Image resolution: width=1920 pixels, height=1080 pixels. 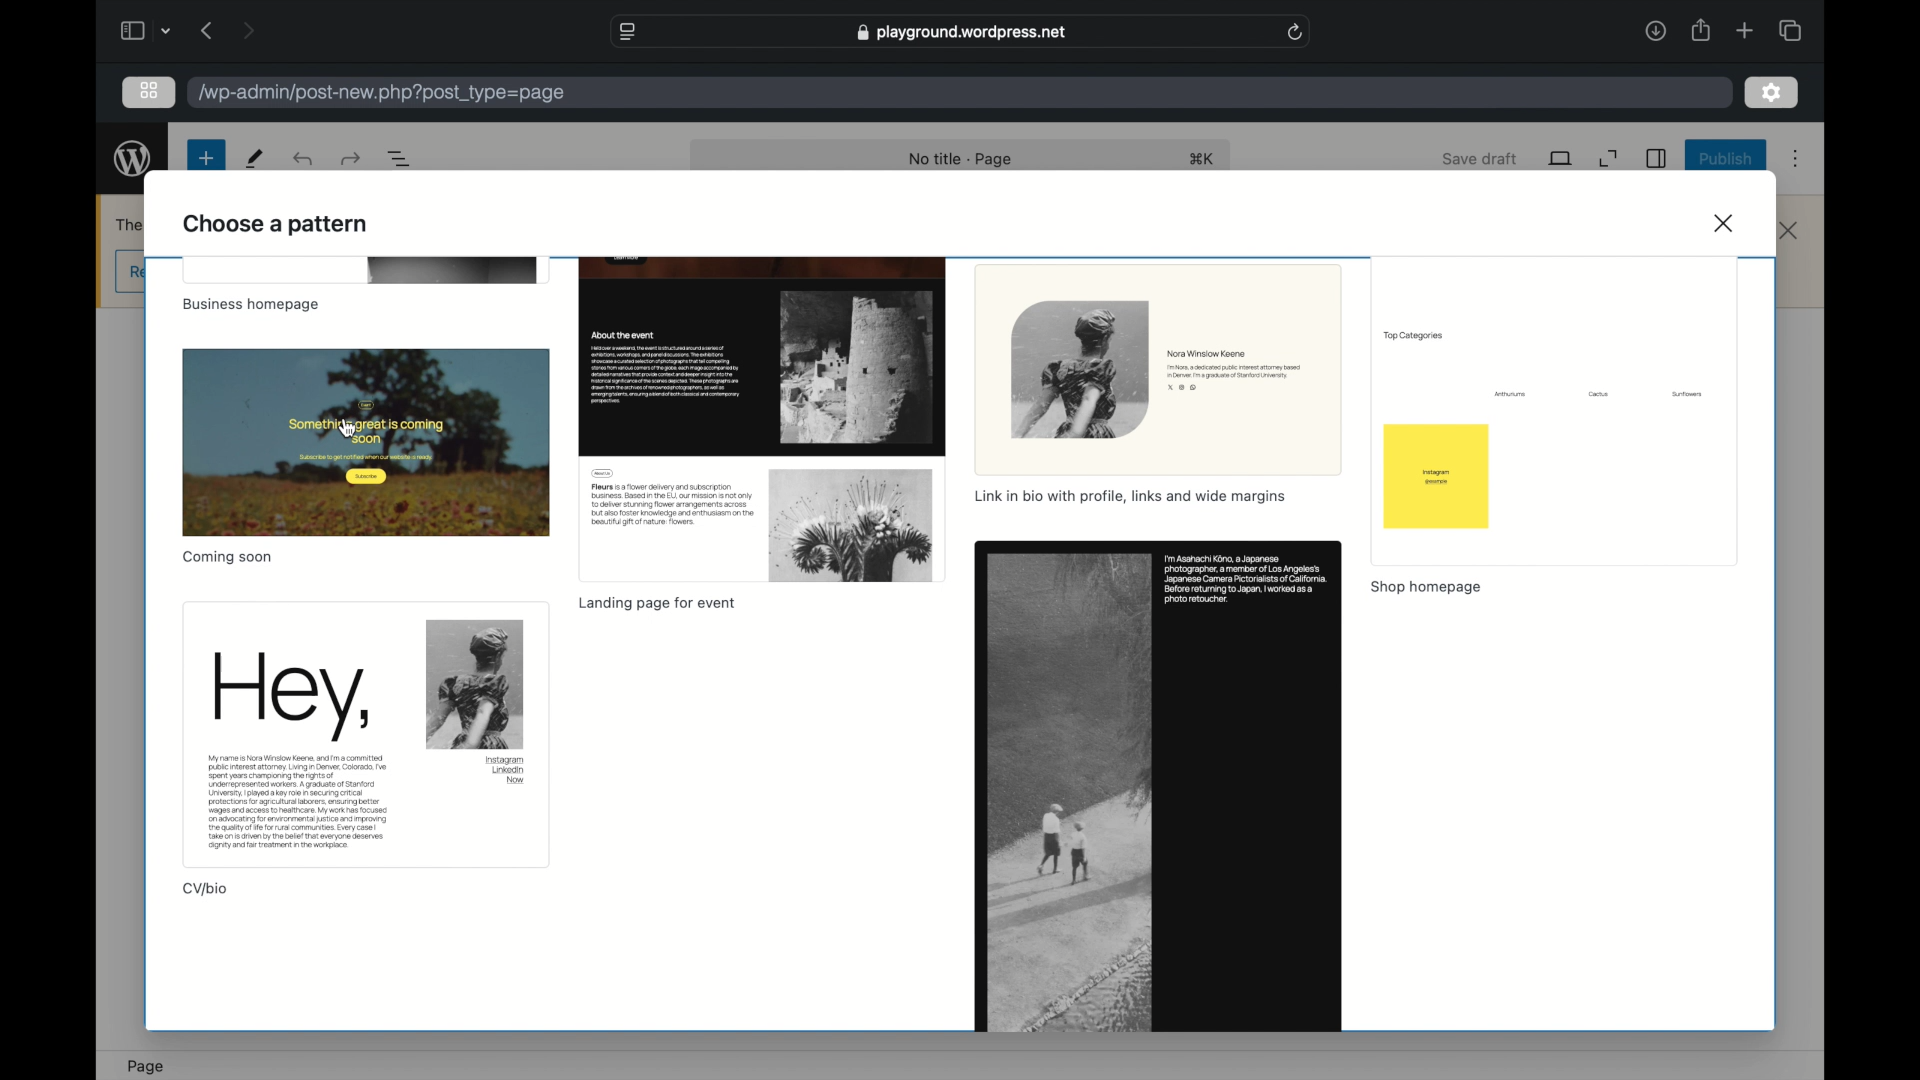 I want to click on preview, so click(x=1159, y=786).